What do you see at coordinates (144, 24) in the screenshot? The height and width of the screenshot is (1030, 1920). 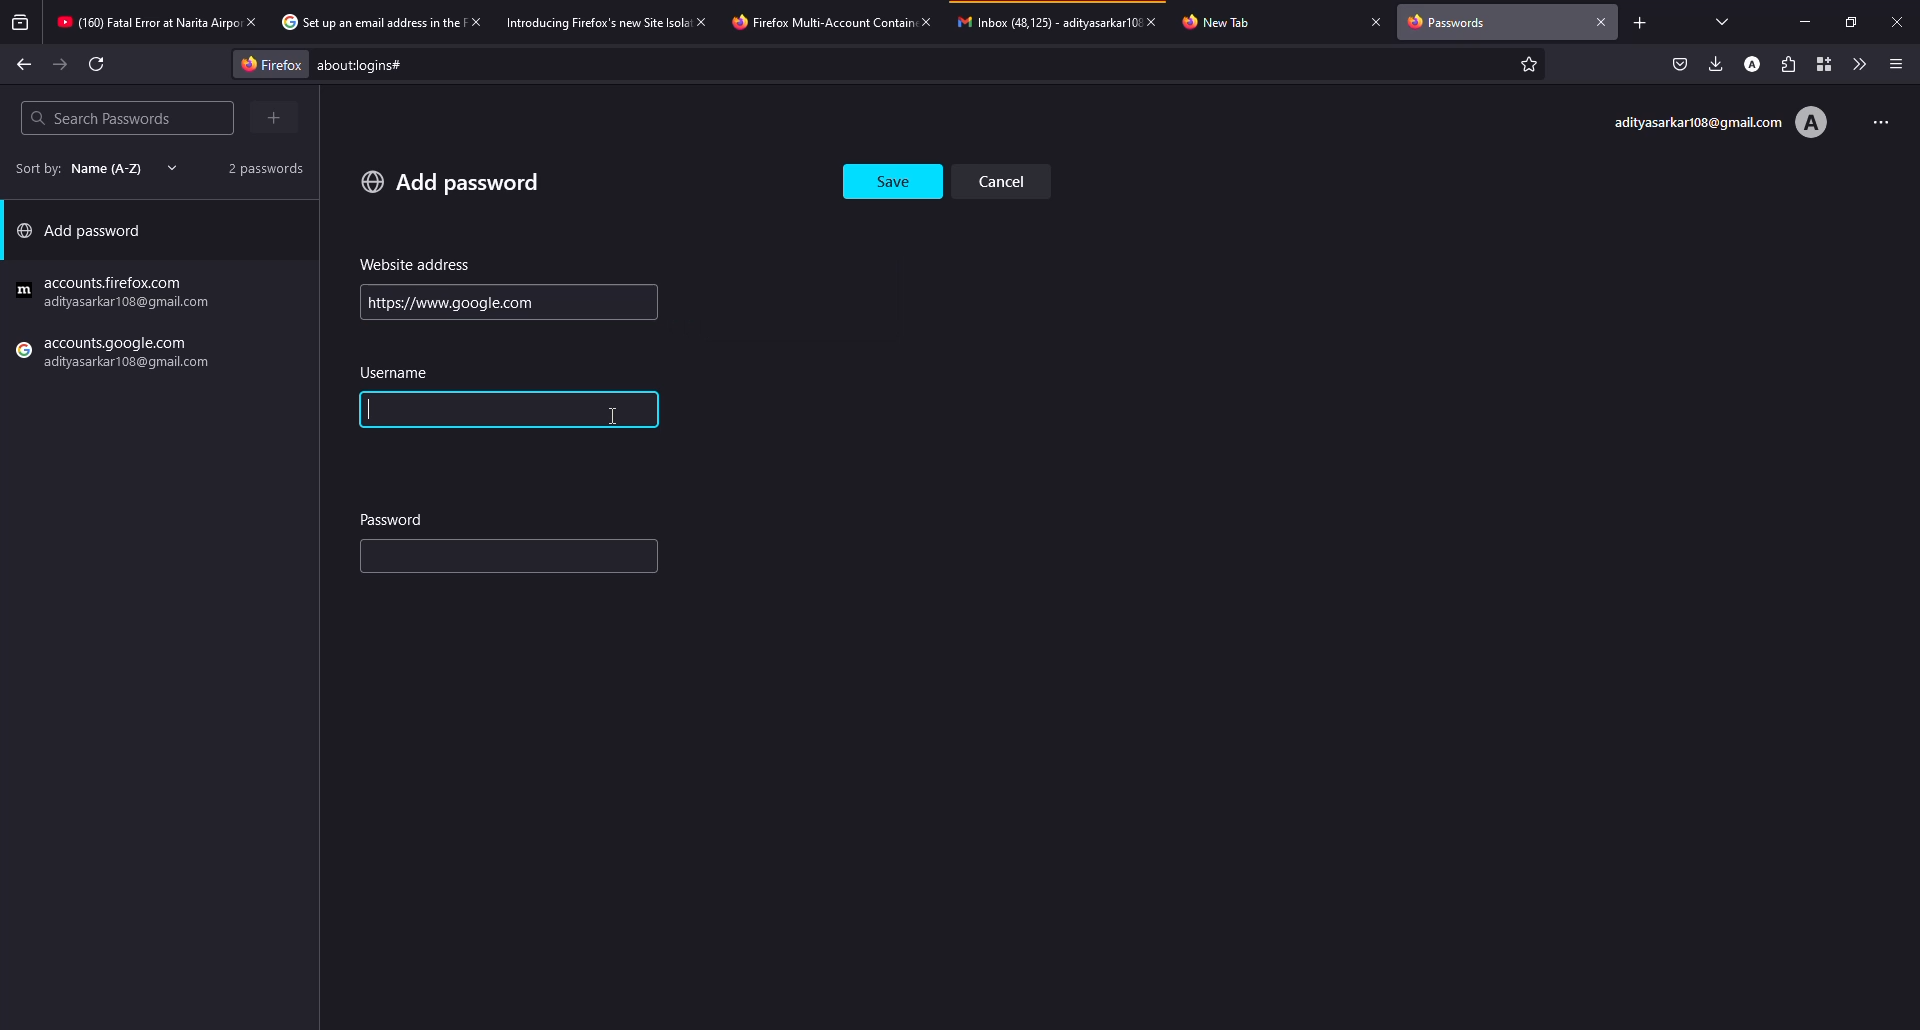 I see `tab` at bounding box center [144, 24].